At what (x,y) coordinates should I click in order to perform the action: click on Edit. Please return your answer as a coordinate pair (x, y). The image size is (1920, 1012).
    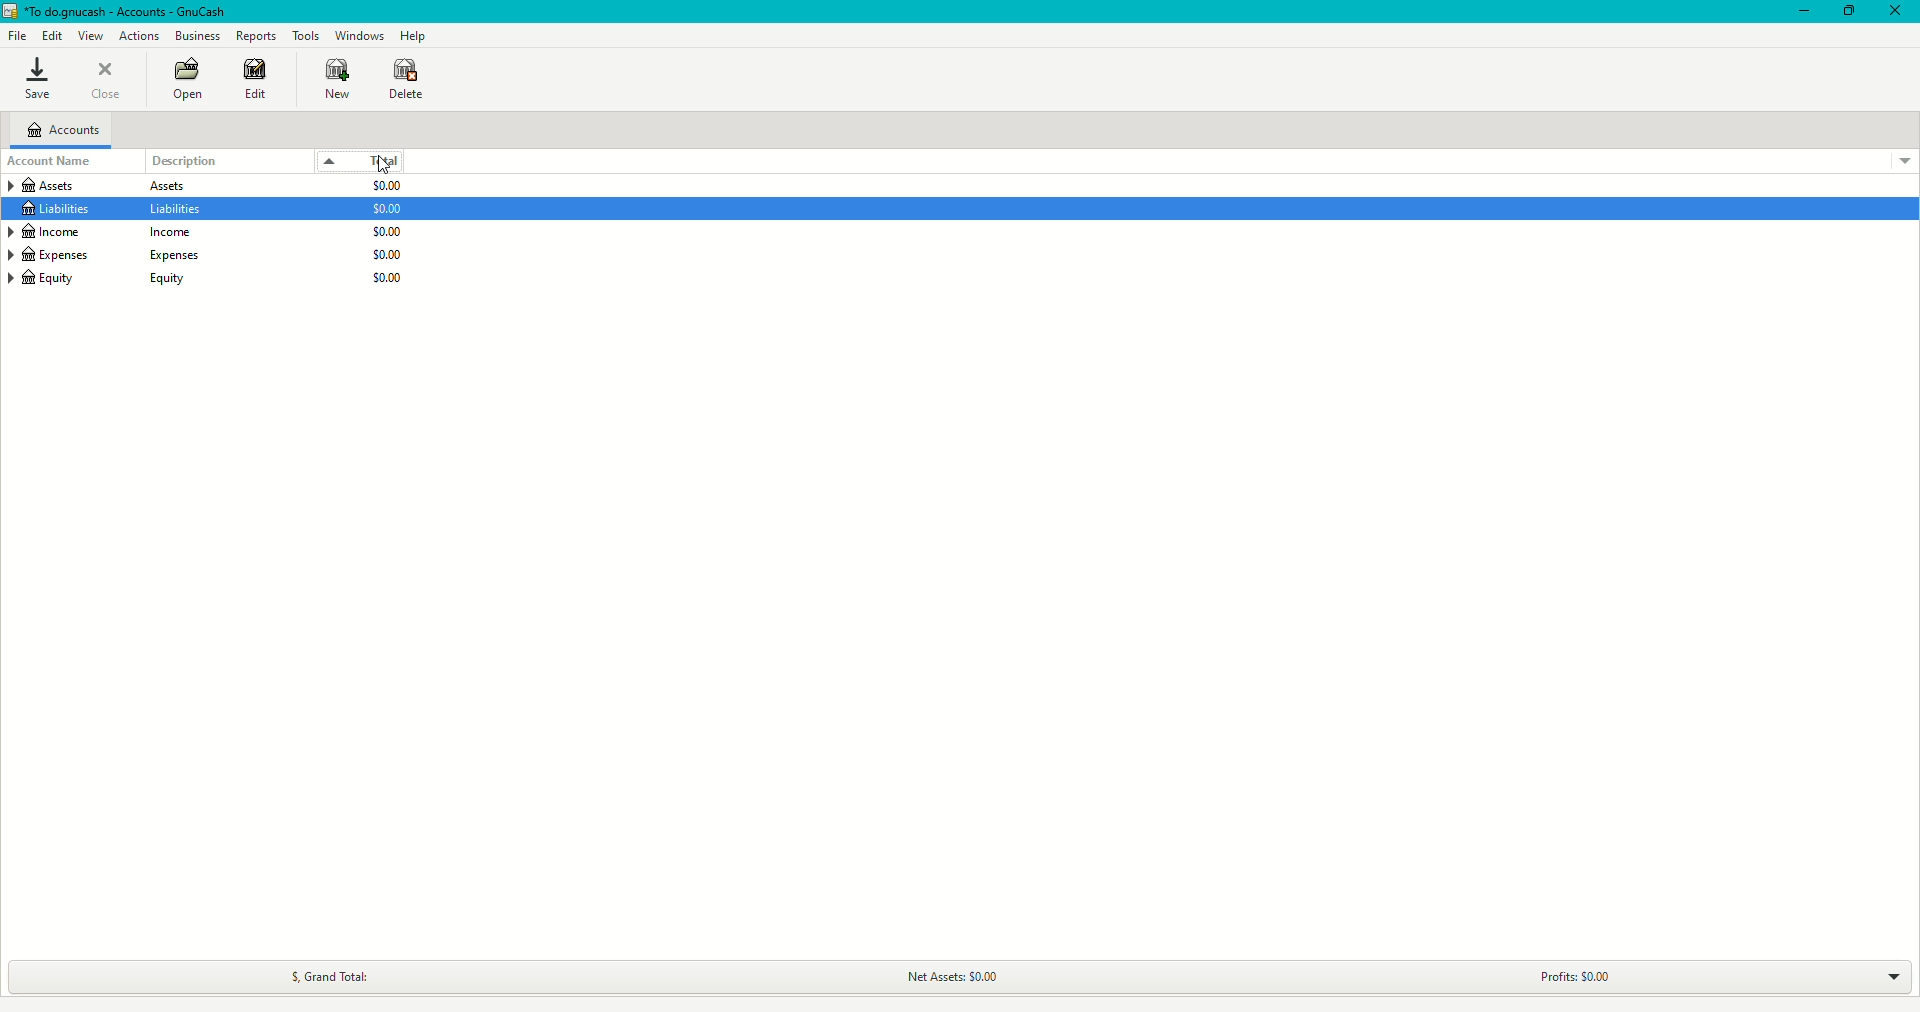
    Looking at the image, I should click on (257, 83).